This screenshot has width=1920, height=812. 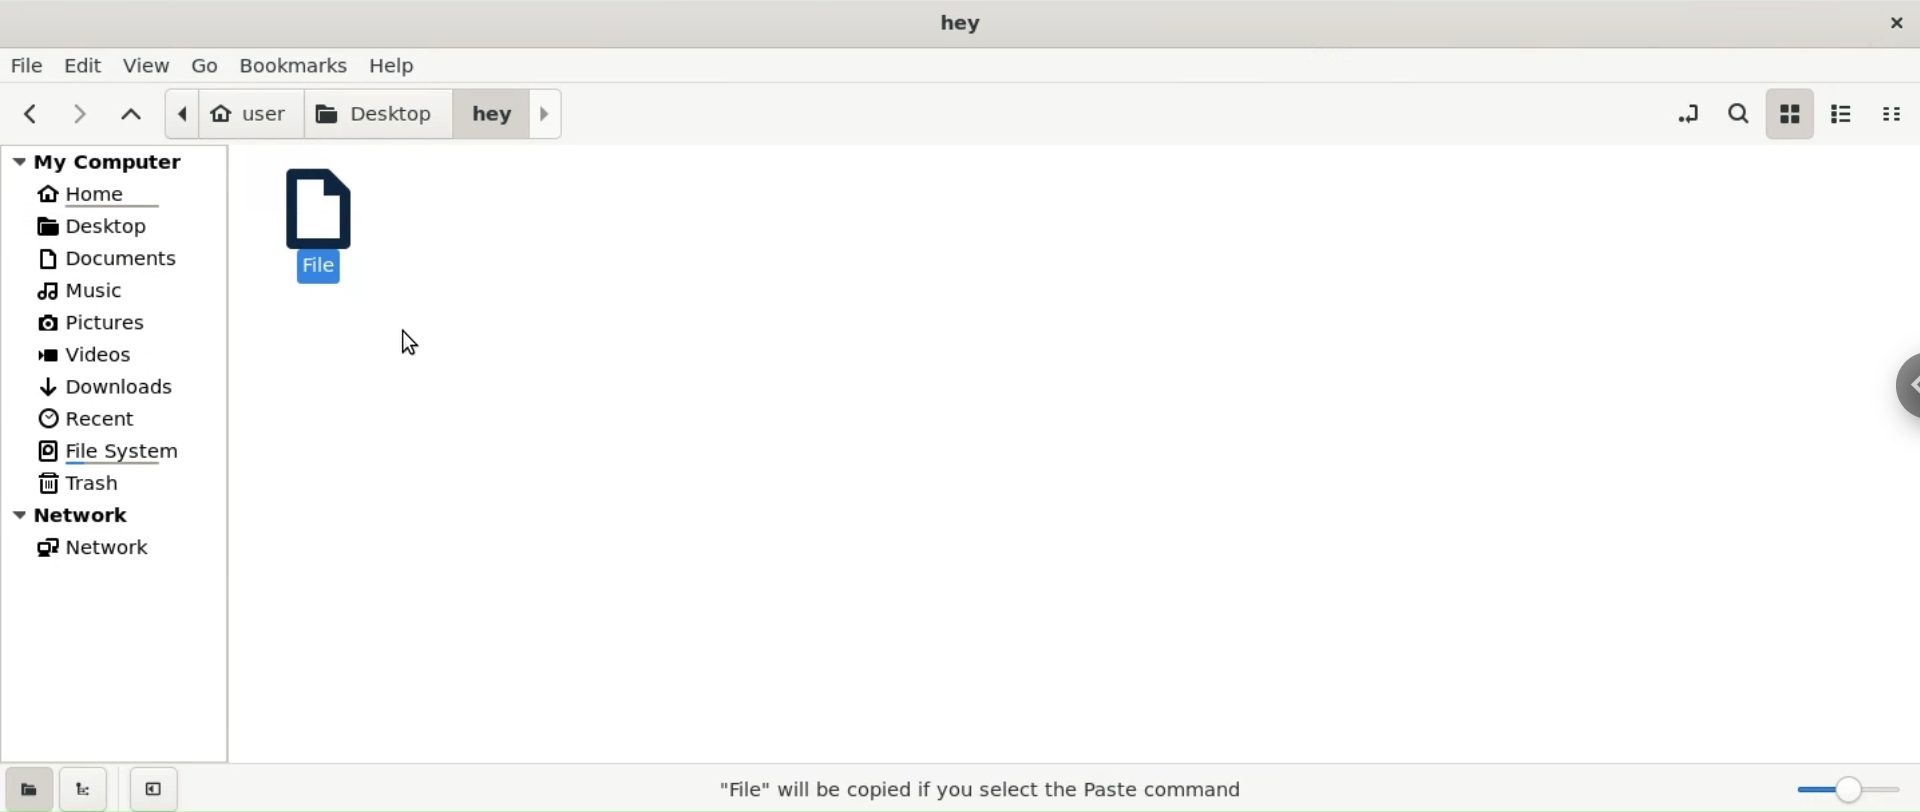 I want to click on previous, so click(x=30, y=114).